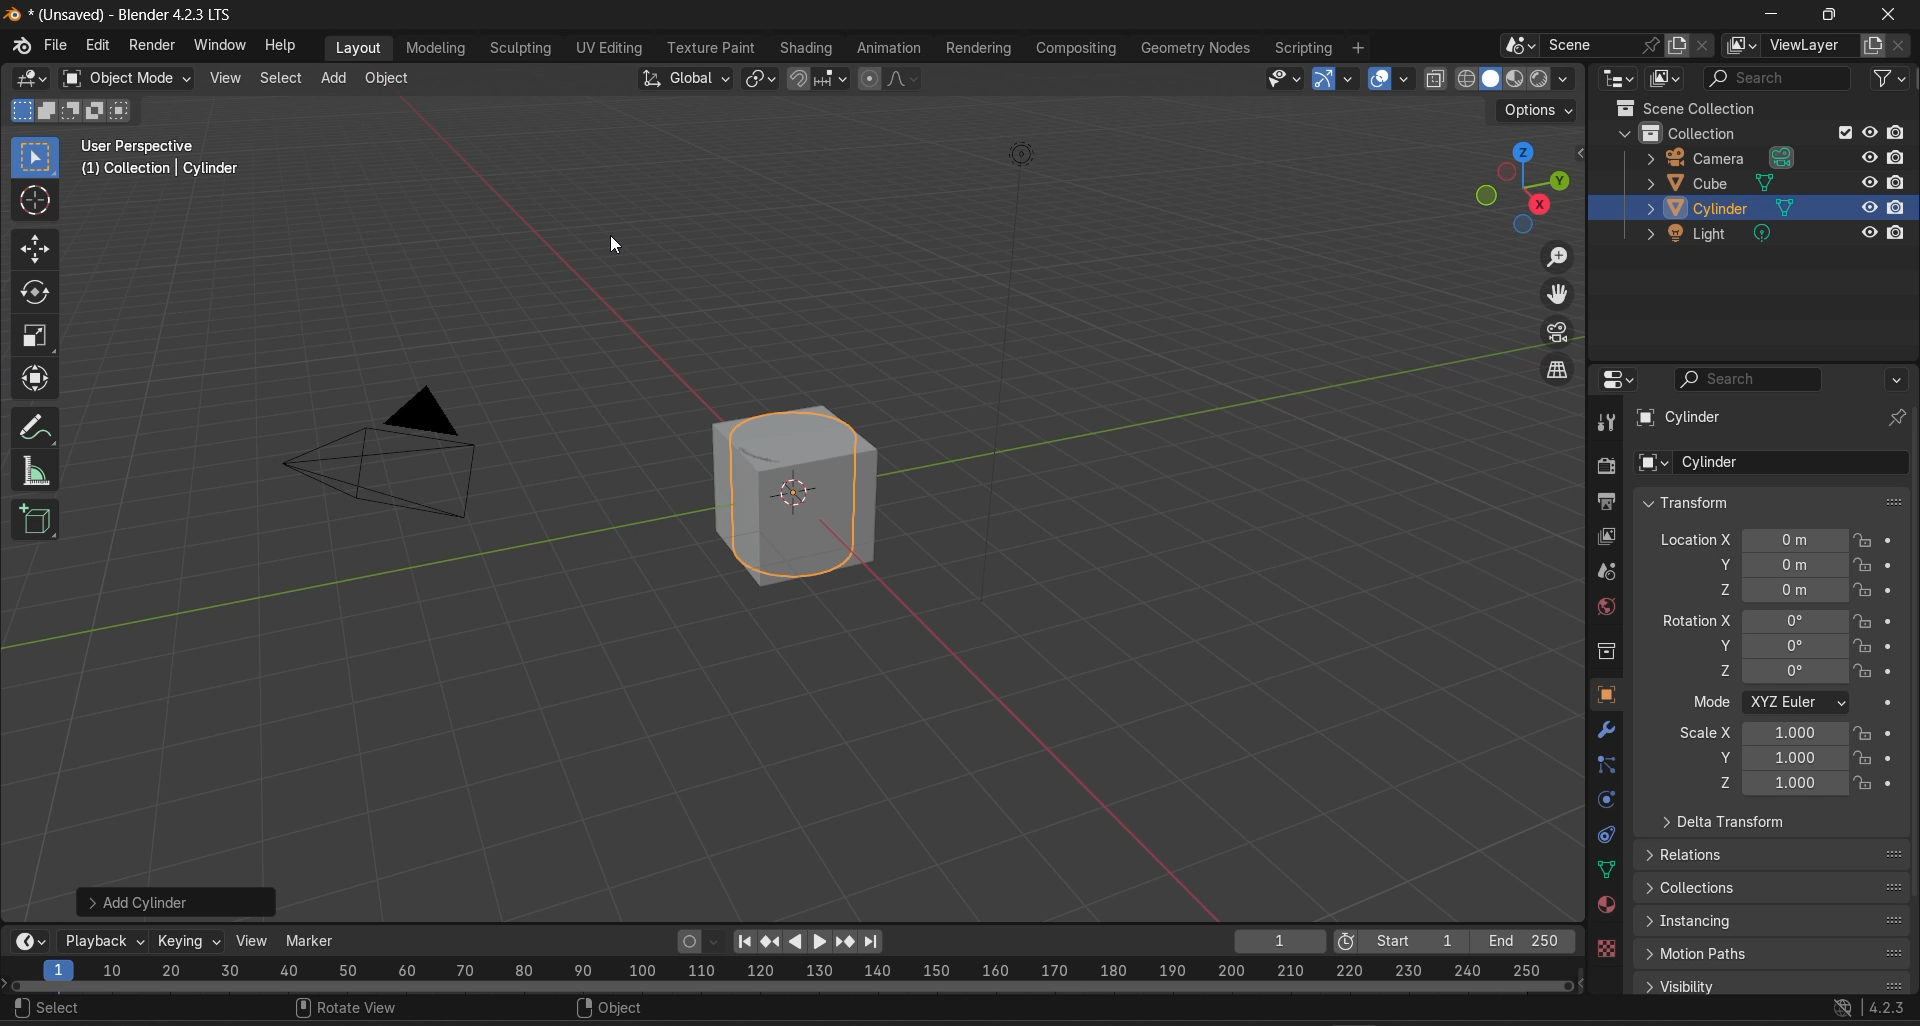  Describe the element at coordinates (178, 903) in the screenshot. I see ` Add Cylinder ` at that location.